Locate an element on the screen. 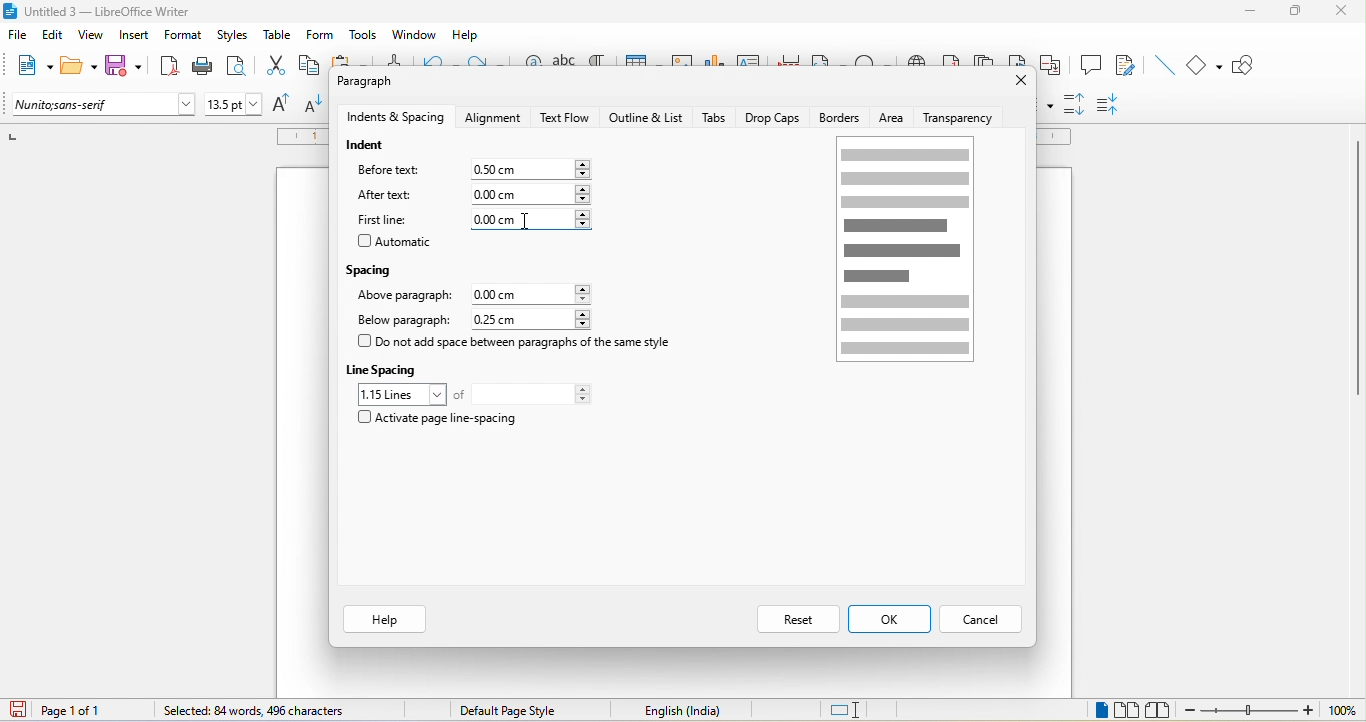 This screenshot has height=722, width=1366. line spacing is located at coordinates (381, 370).